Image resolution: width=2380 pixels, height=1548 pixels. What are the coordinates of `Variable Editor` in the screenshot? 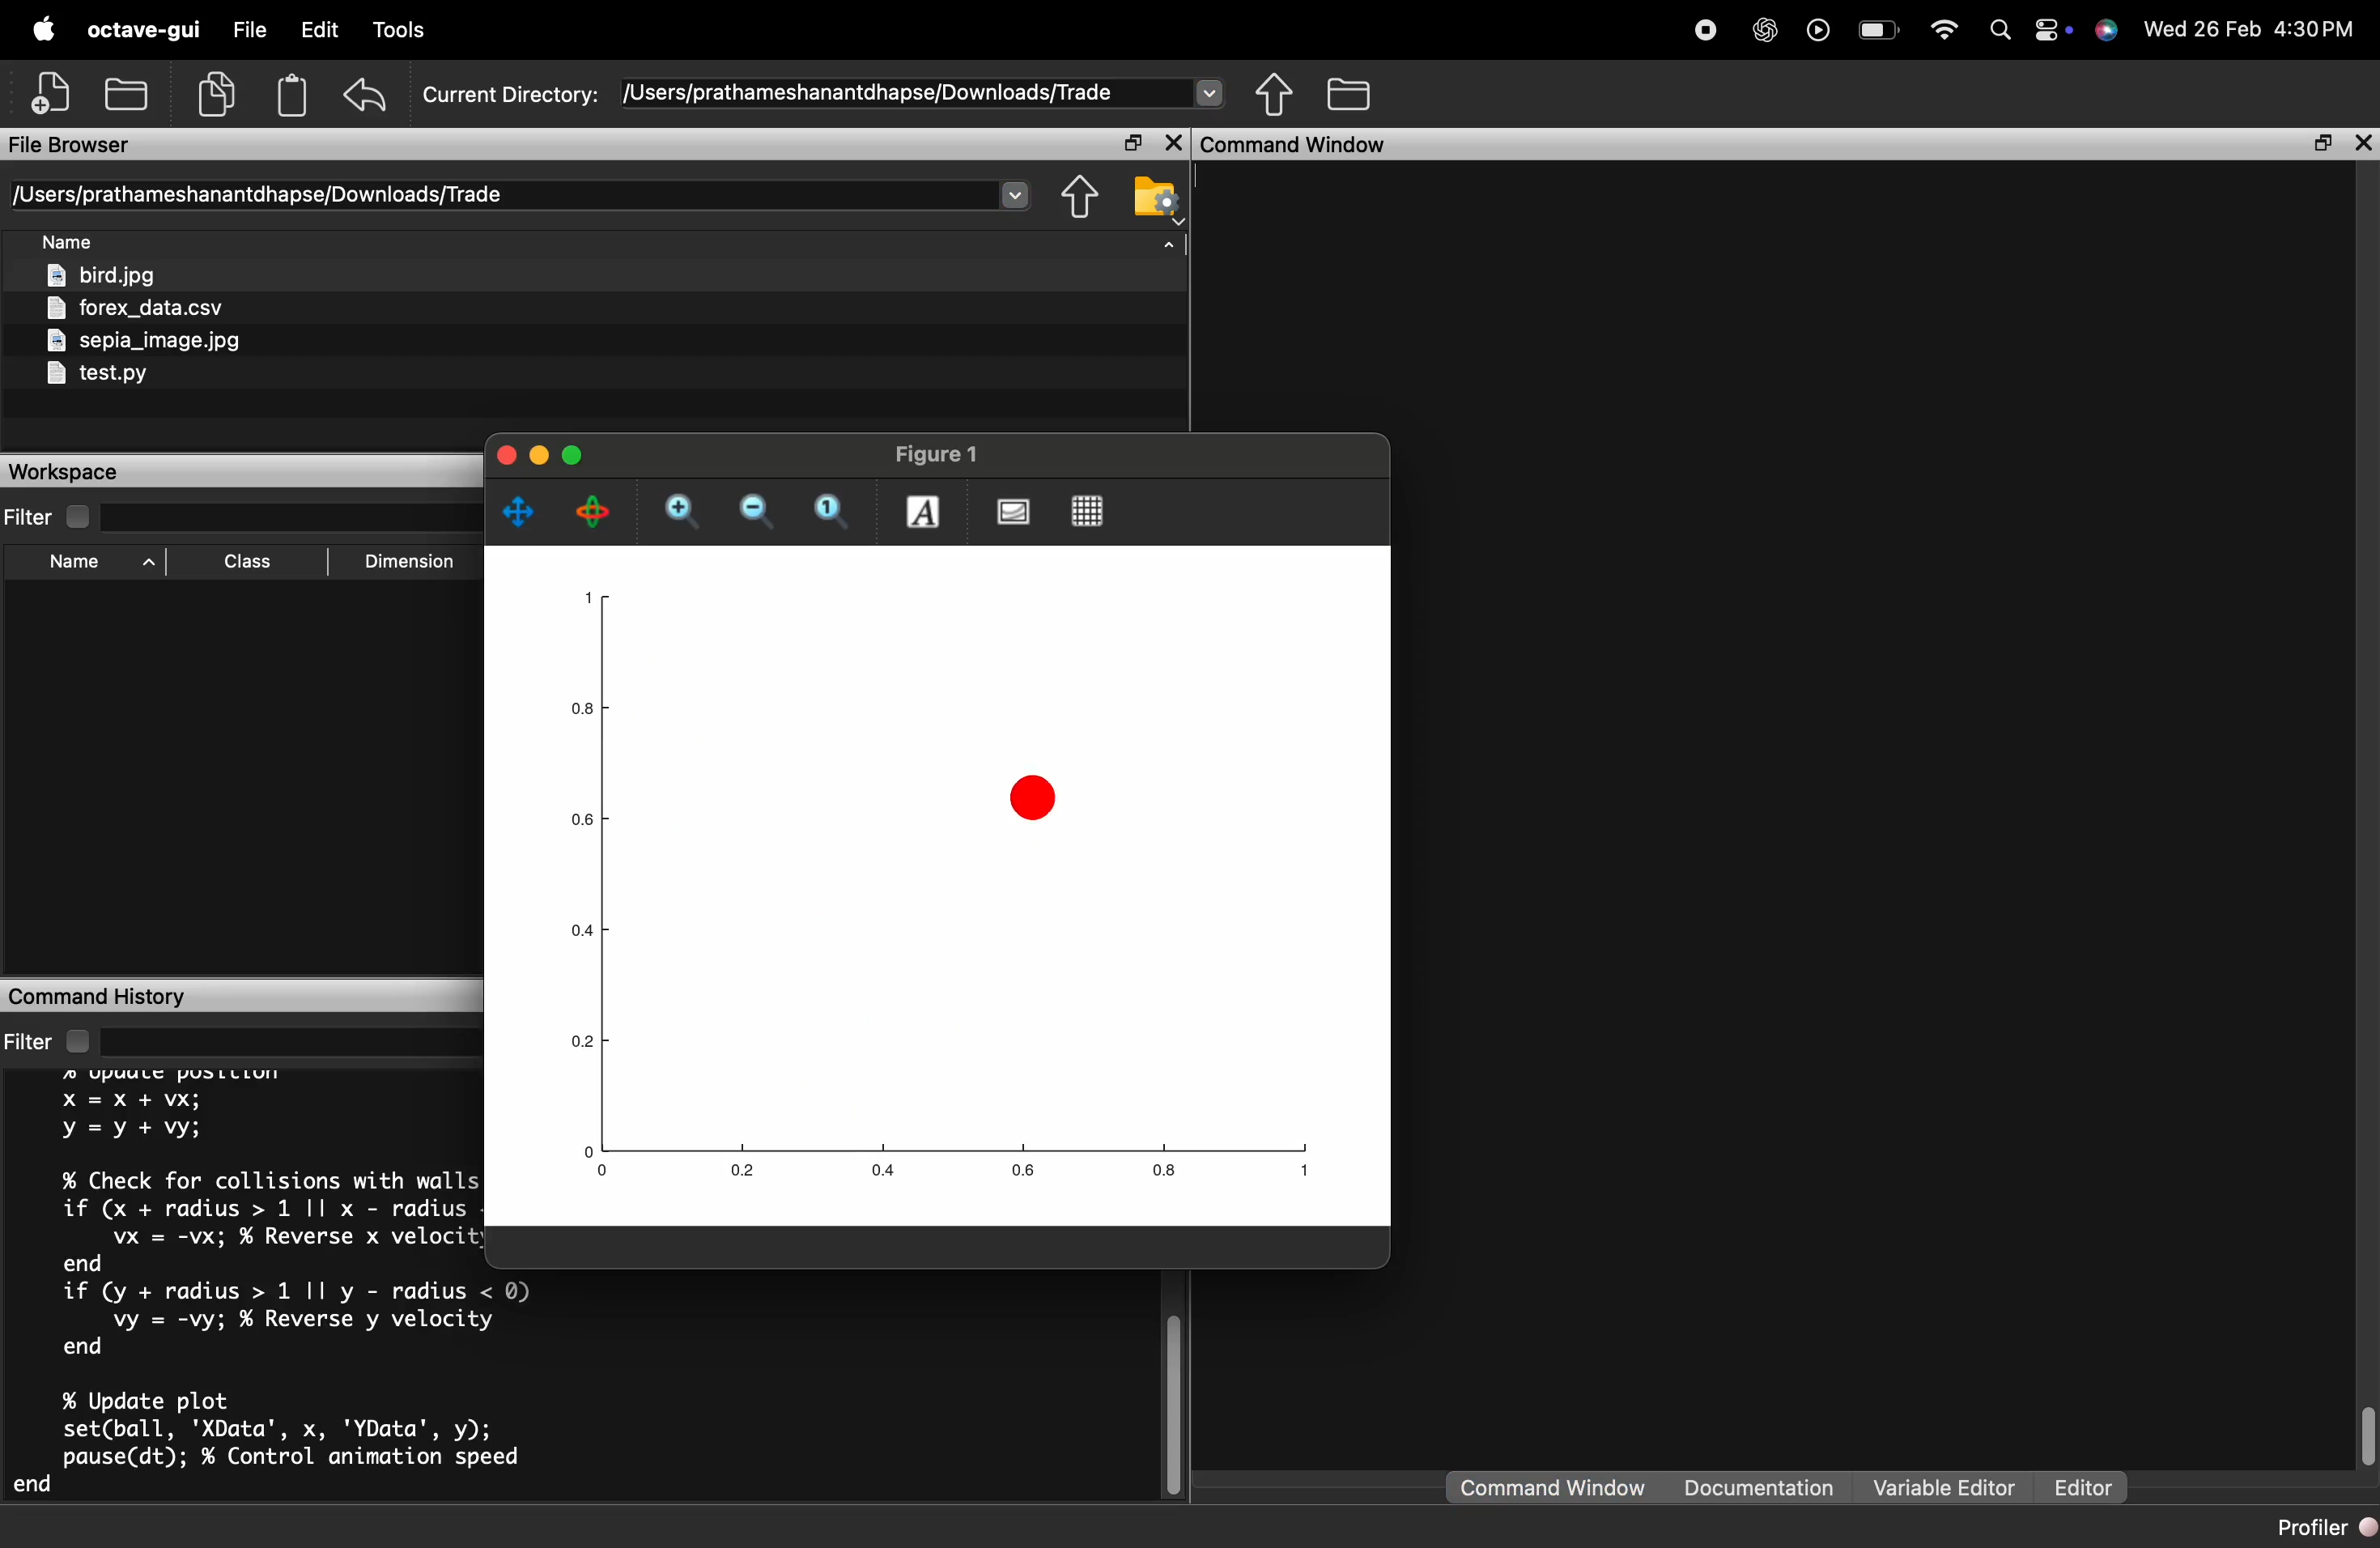 It's located at (1945, 1485).